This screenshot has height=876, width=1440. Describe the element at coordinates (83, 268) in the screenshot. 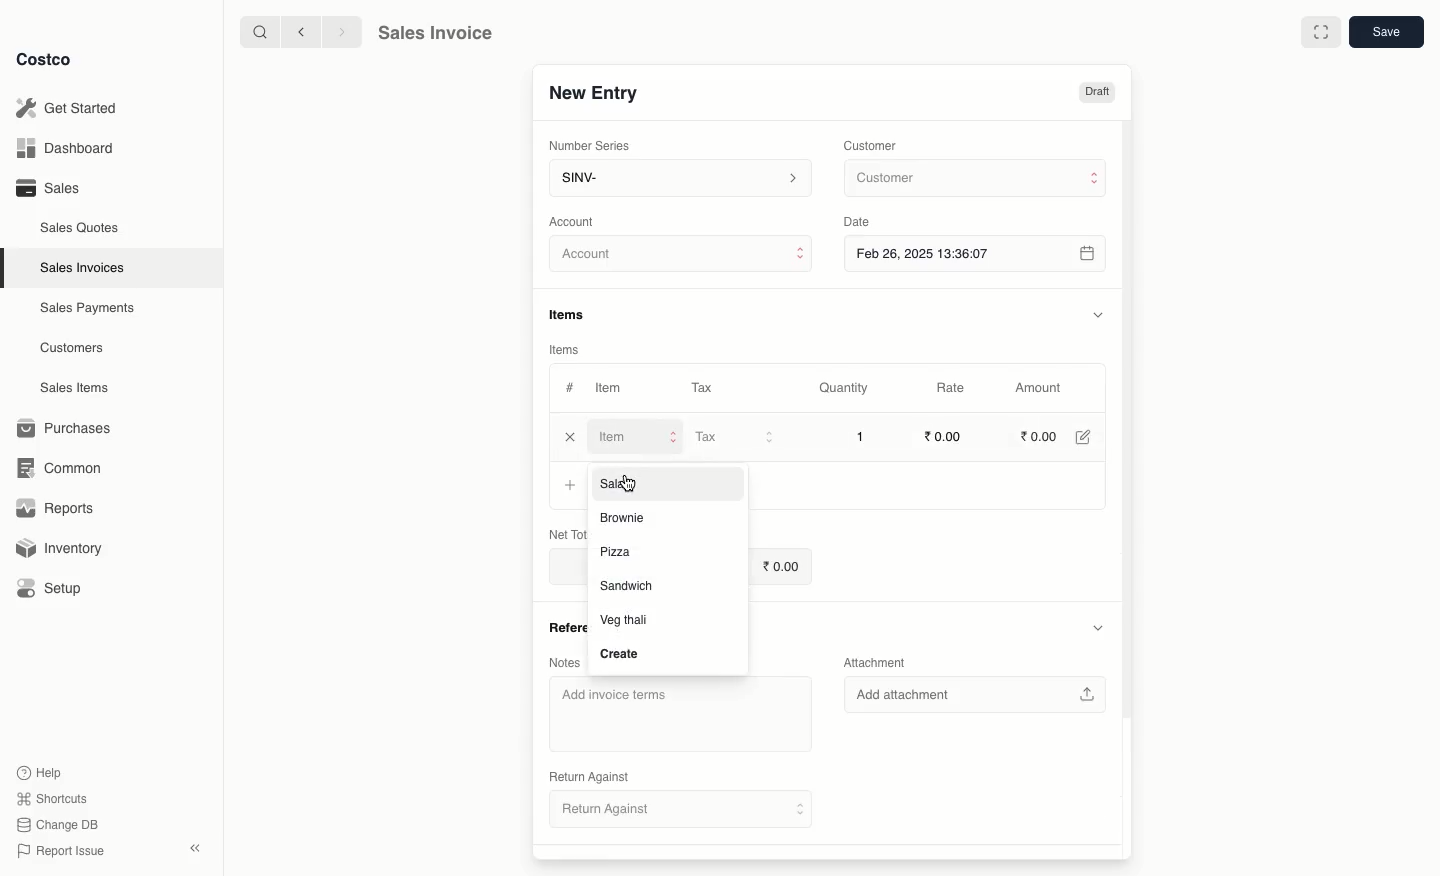

I see `Sales Invoices` at that location.